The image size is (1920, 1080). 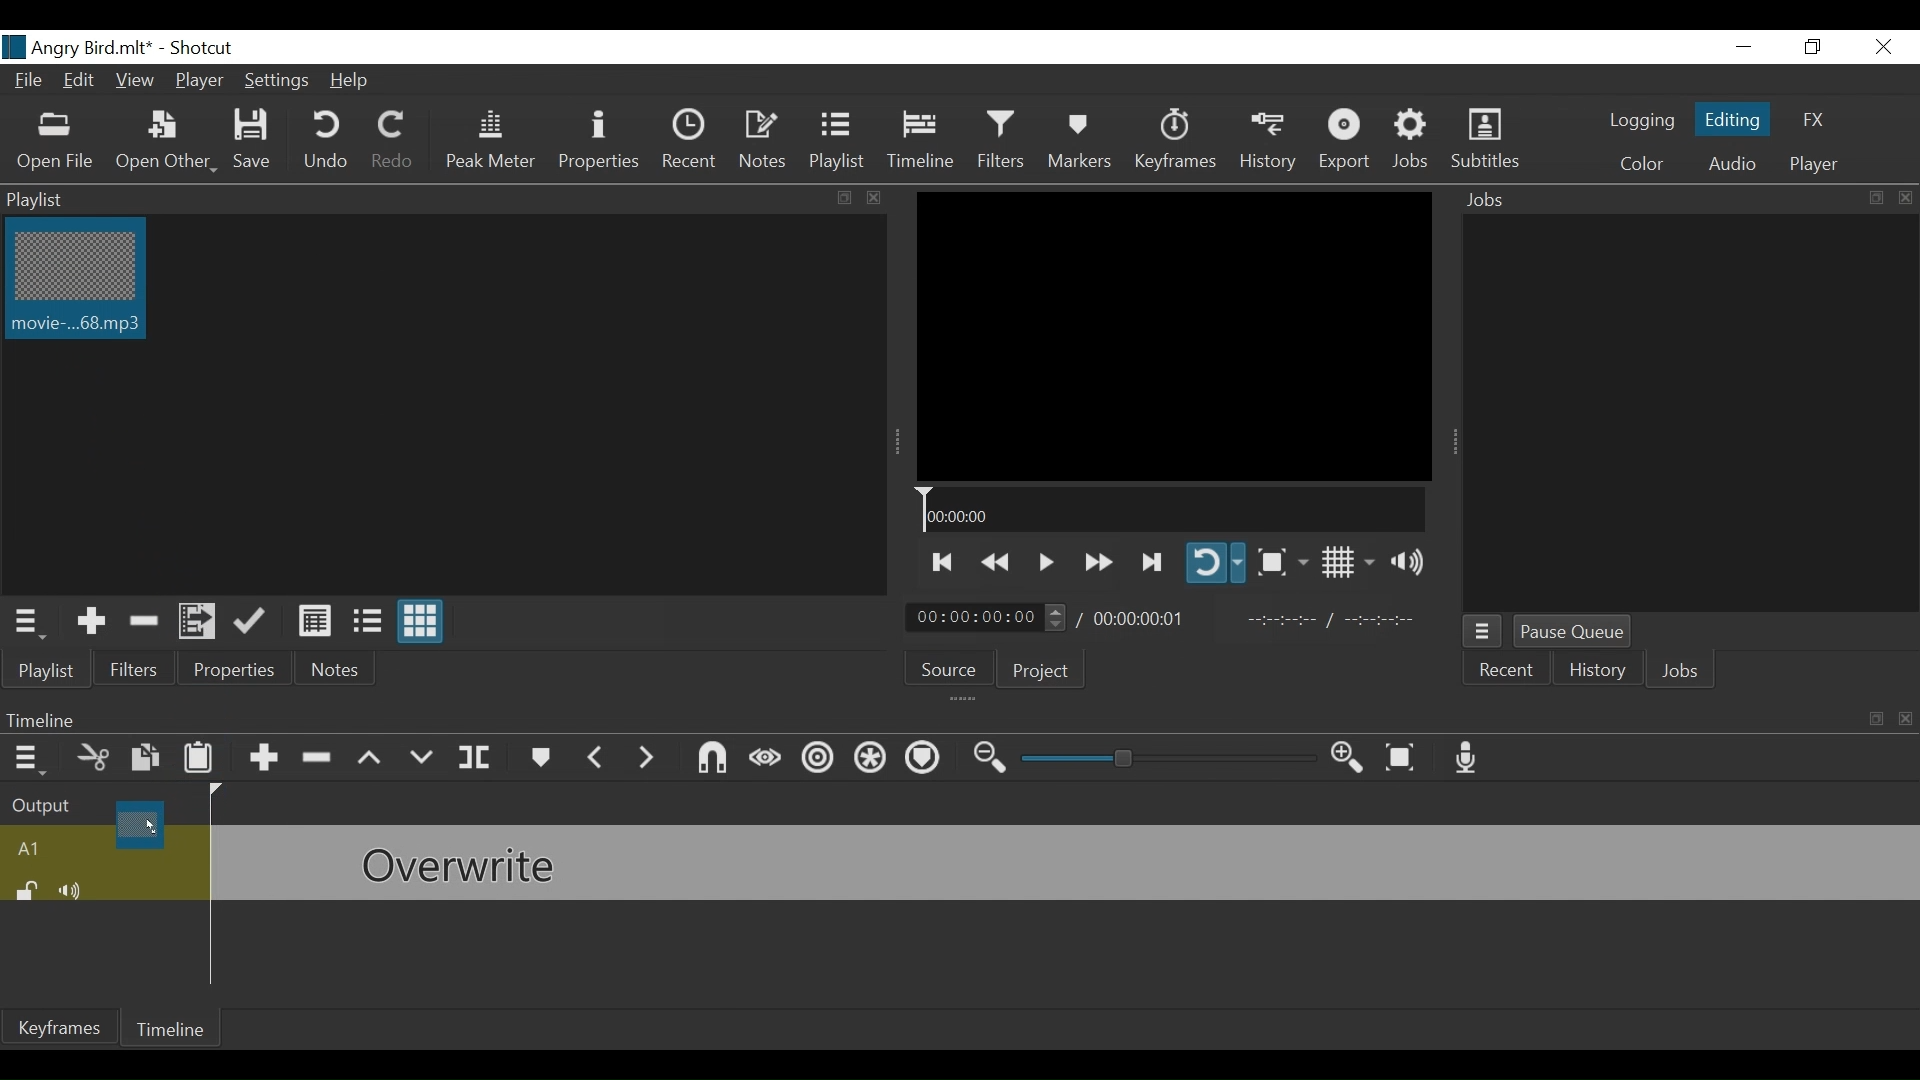 What do you see at coordinates (1001, 140) in the screenshot?
I see `Filters` at bounding box center [1001, 140].